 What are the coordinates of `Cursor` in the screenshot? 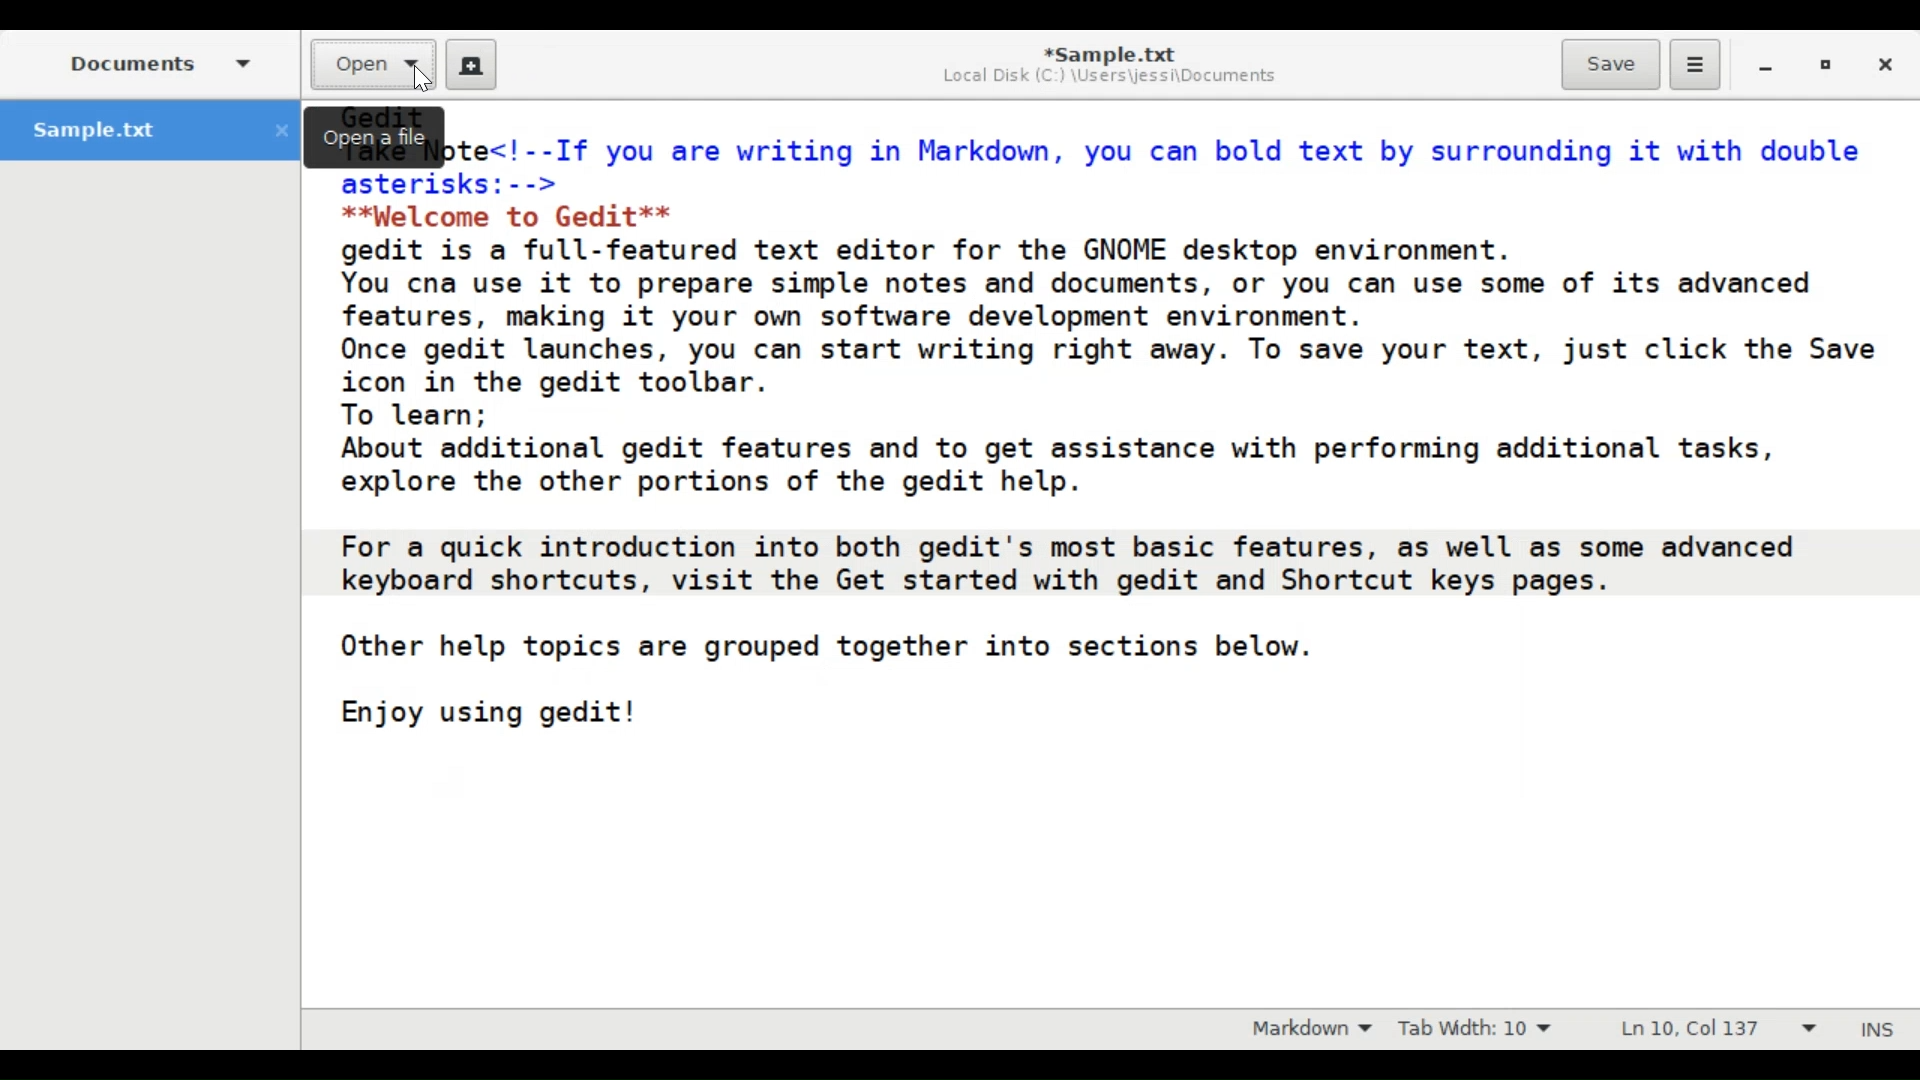 It's located at (418, 82).